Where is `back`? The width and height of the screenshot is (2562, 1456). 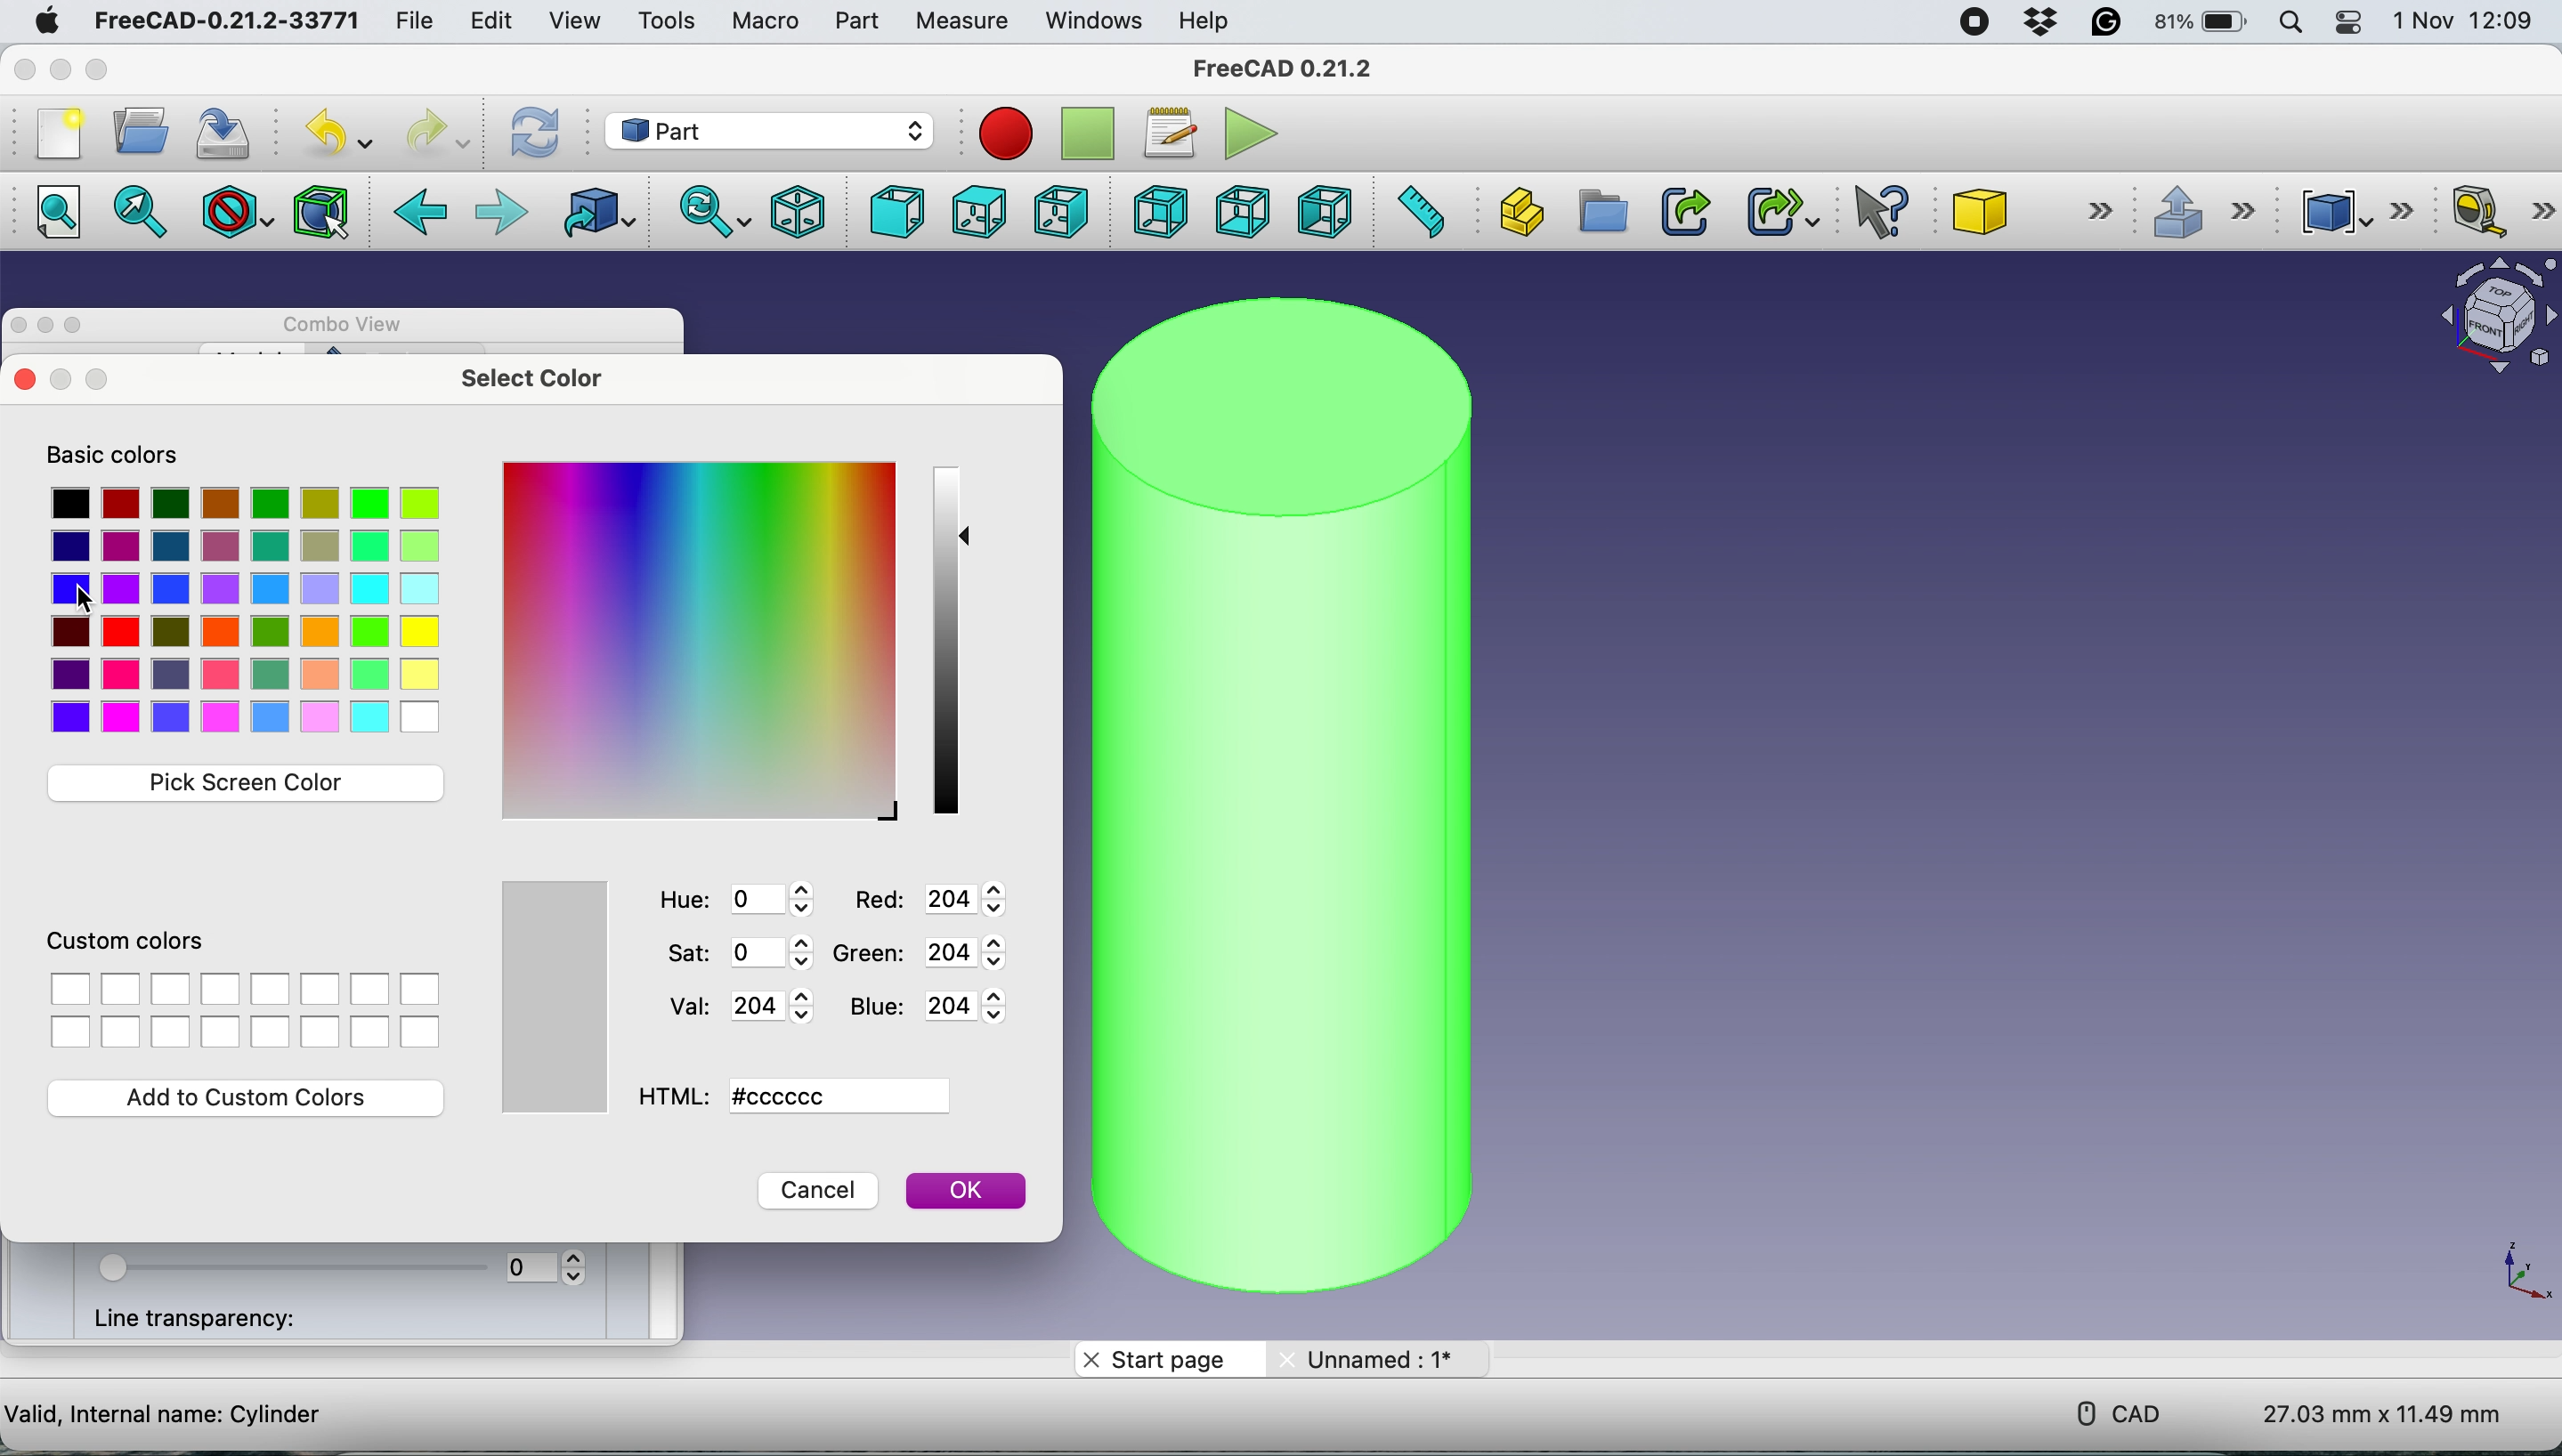 back is located at coordinates (422, 212).